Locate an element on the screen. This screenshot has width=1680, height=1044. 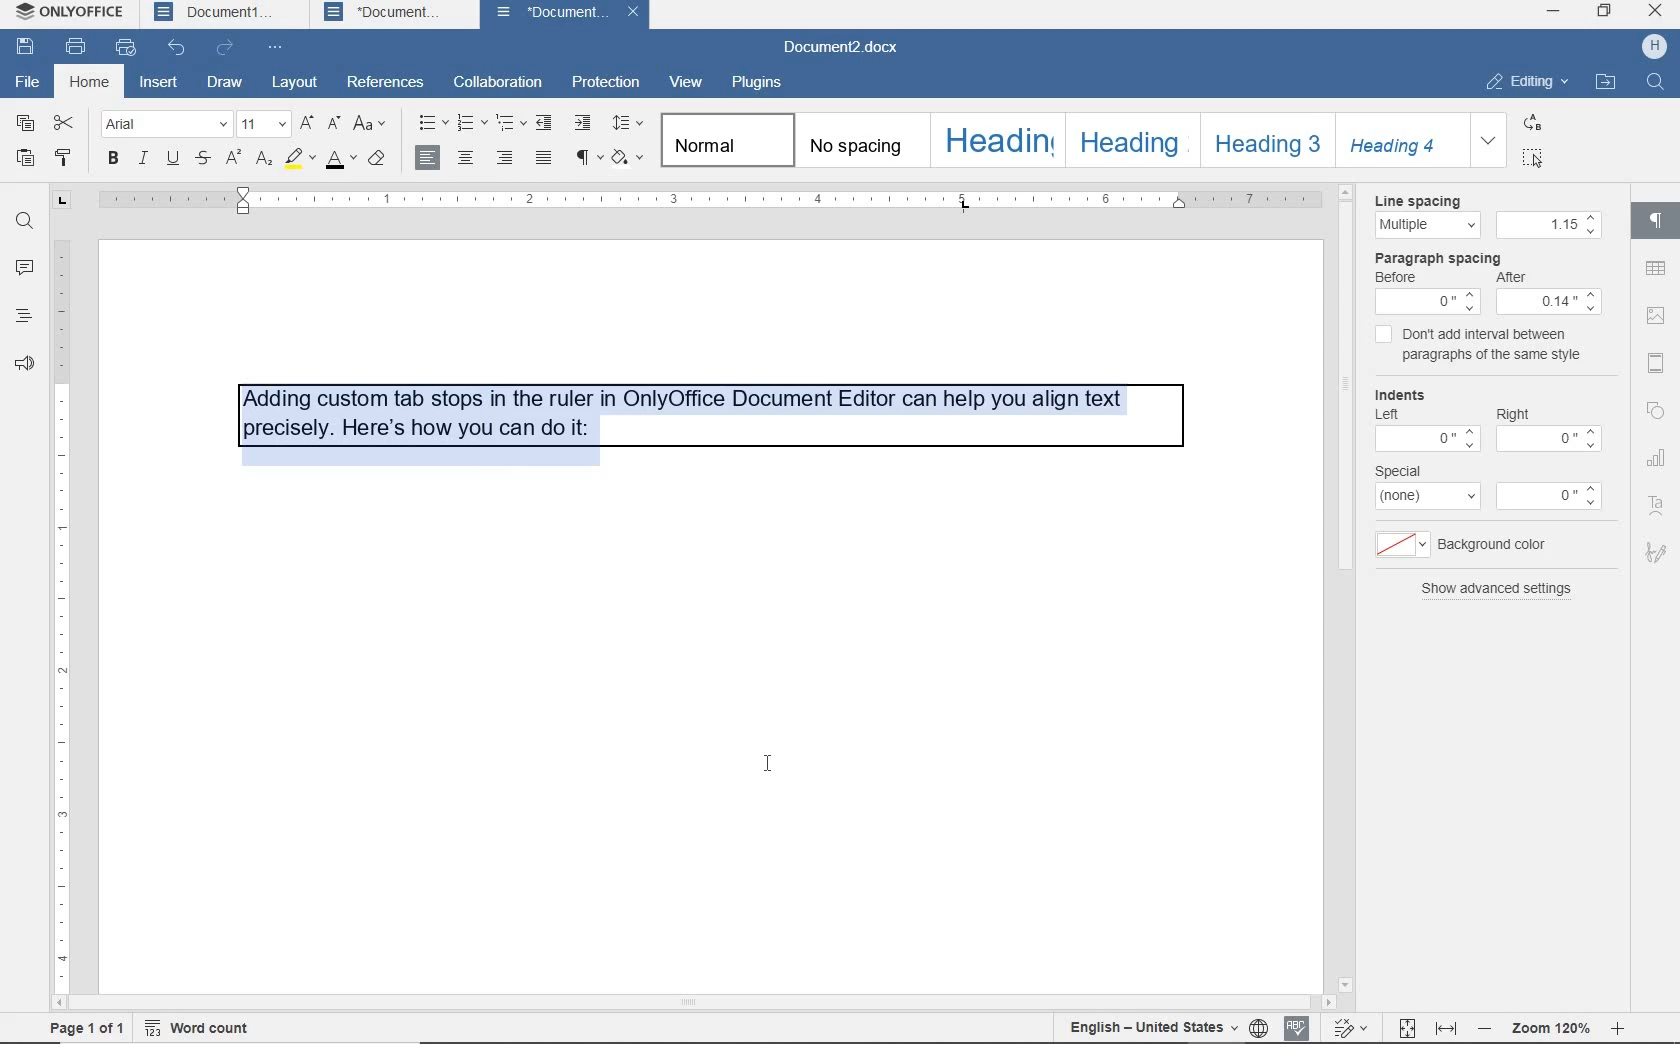
minimize is located at coordinates (1552, 10).